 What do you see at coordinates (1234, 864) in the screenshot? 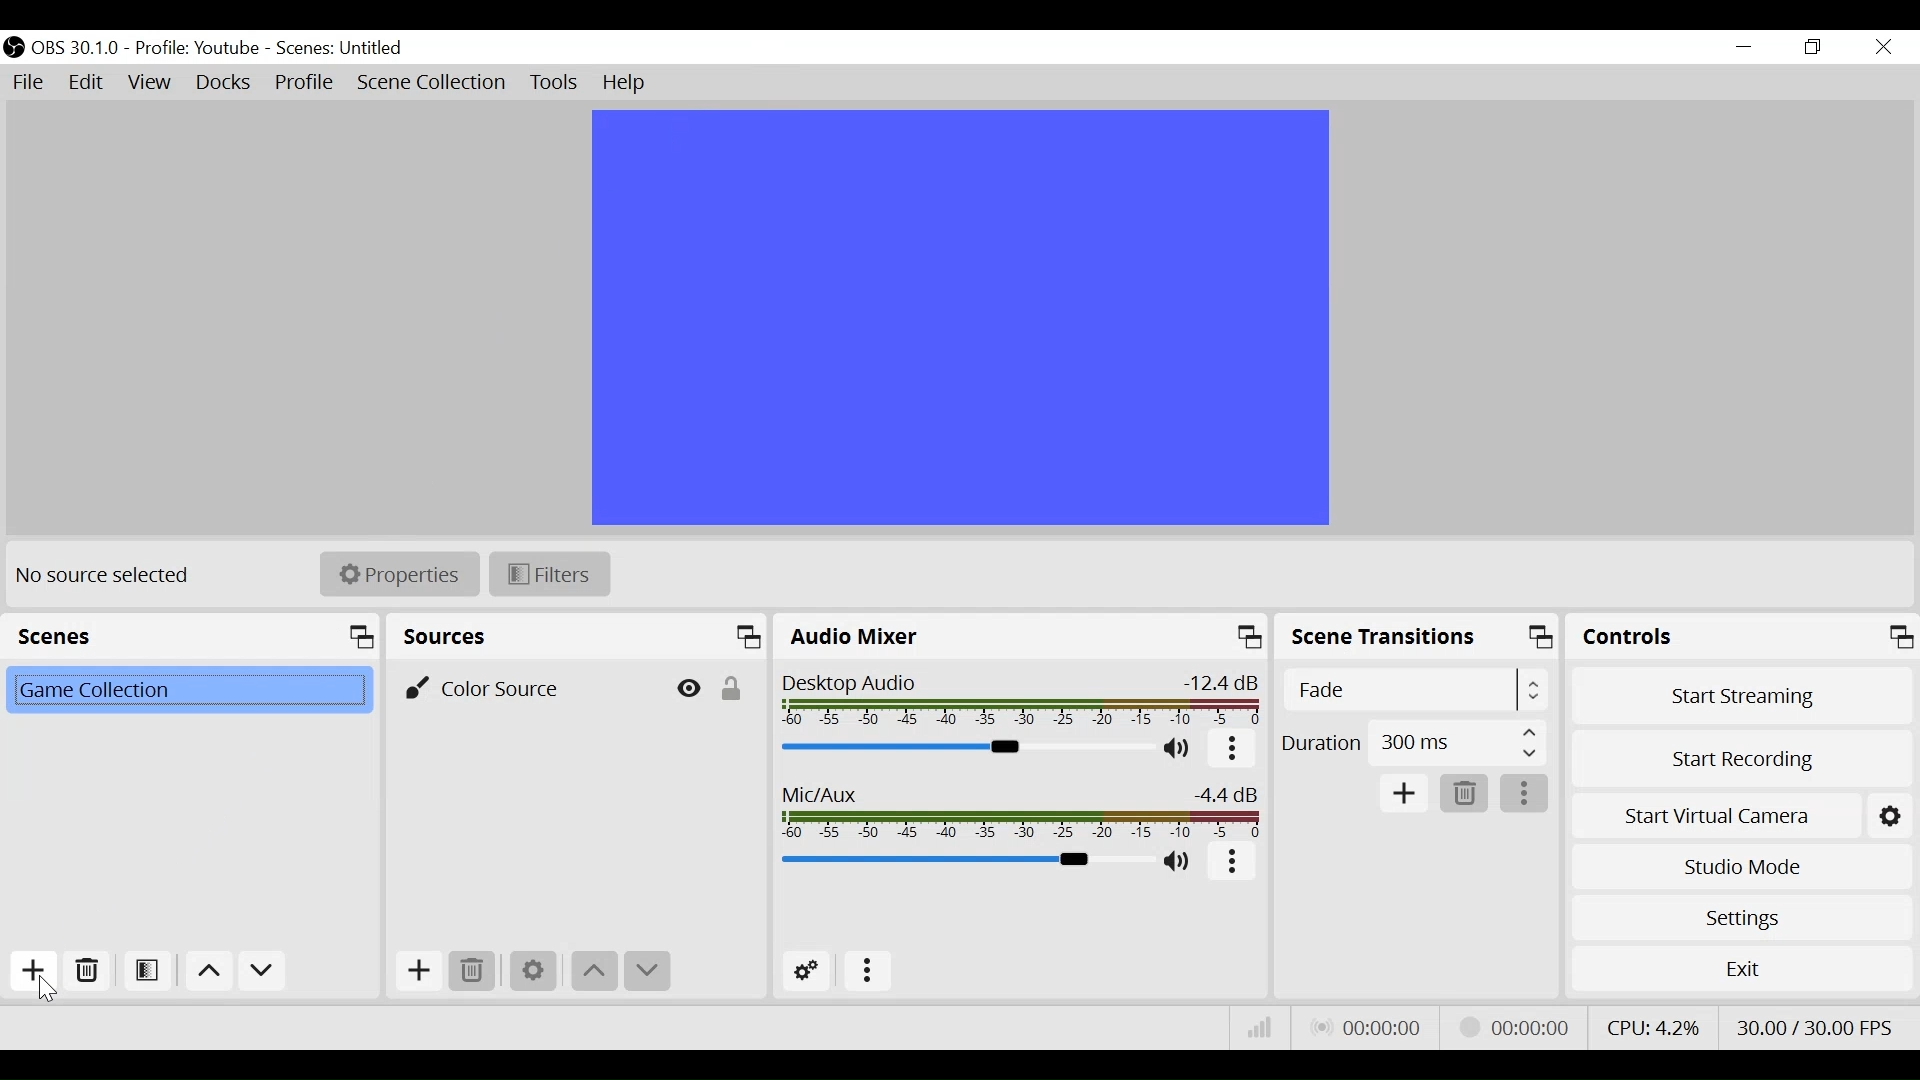
I see `more options` at bounding box center [1234, 864].